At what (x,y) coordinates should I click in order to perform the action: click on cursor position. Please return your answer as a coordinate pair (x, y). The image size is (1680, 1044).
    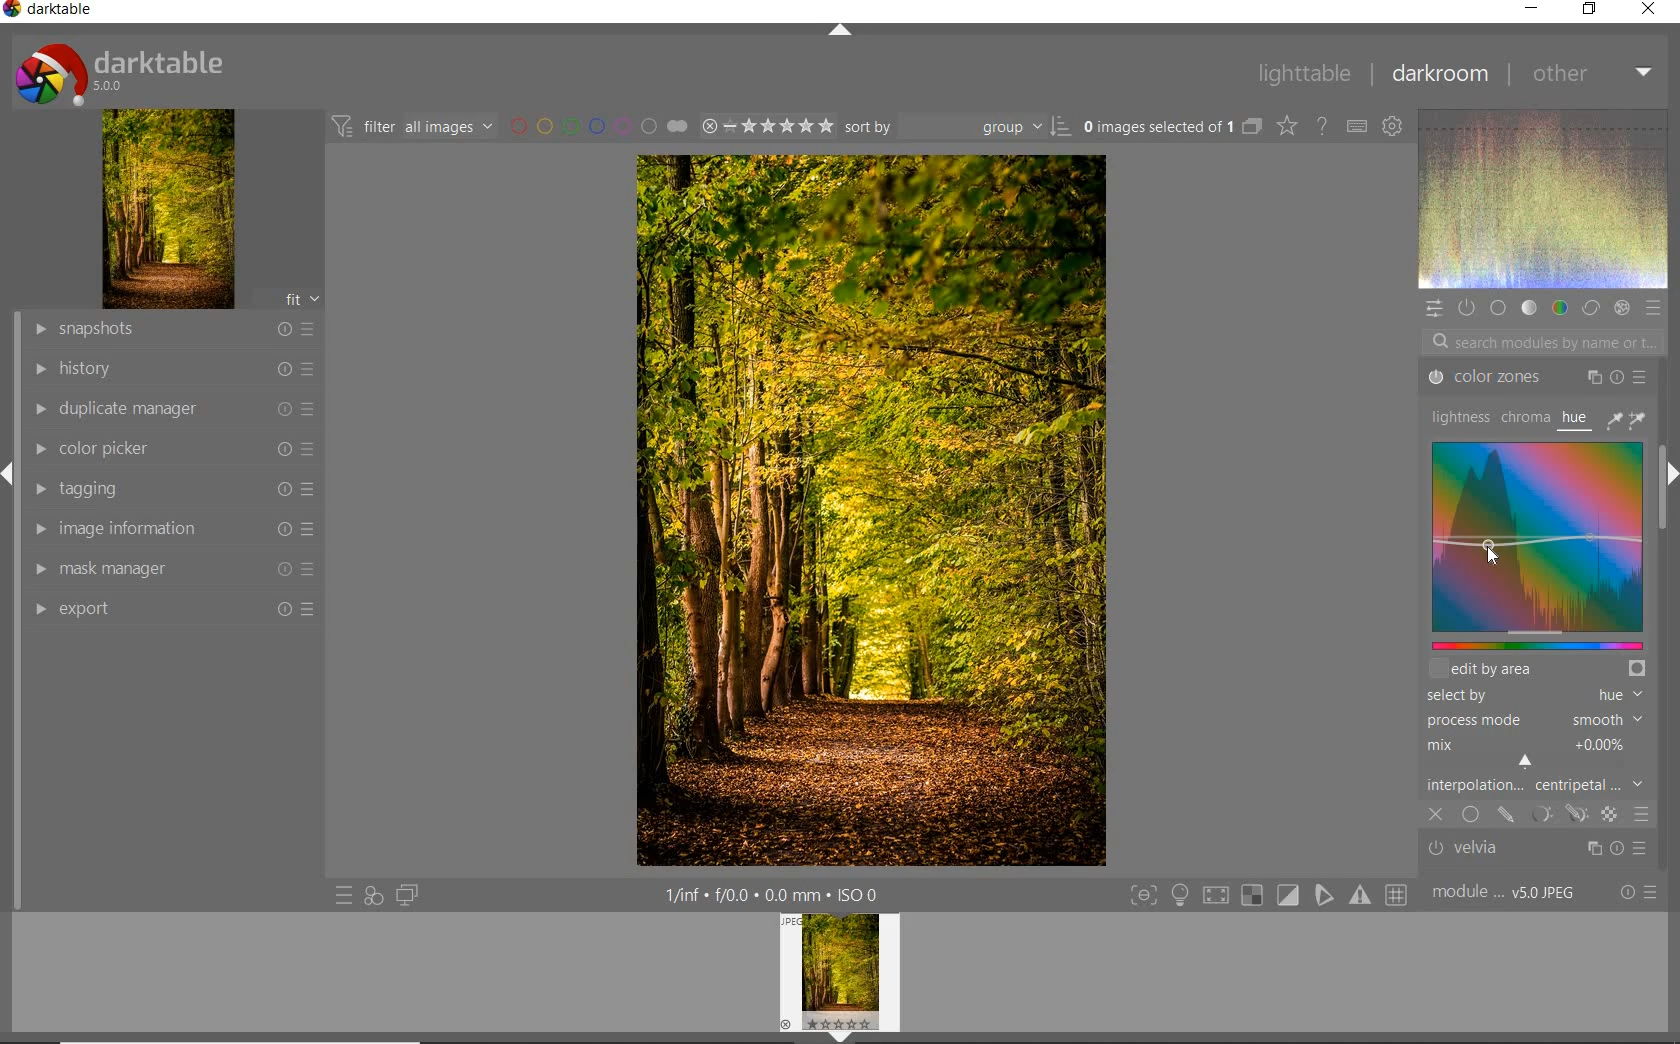
    Looking at the image, I should click on (1492, 553).